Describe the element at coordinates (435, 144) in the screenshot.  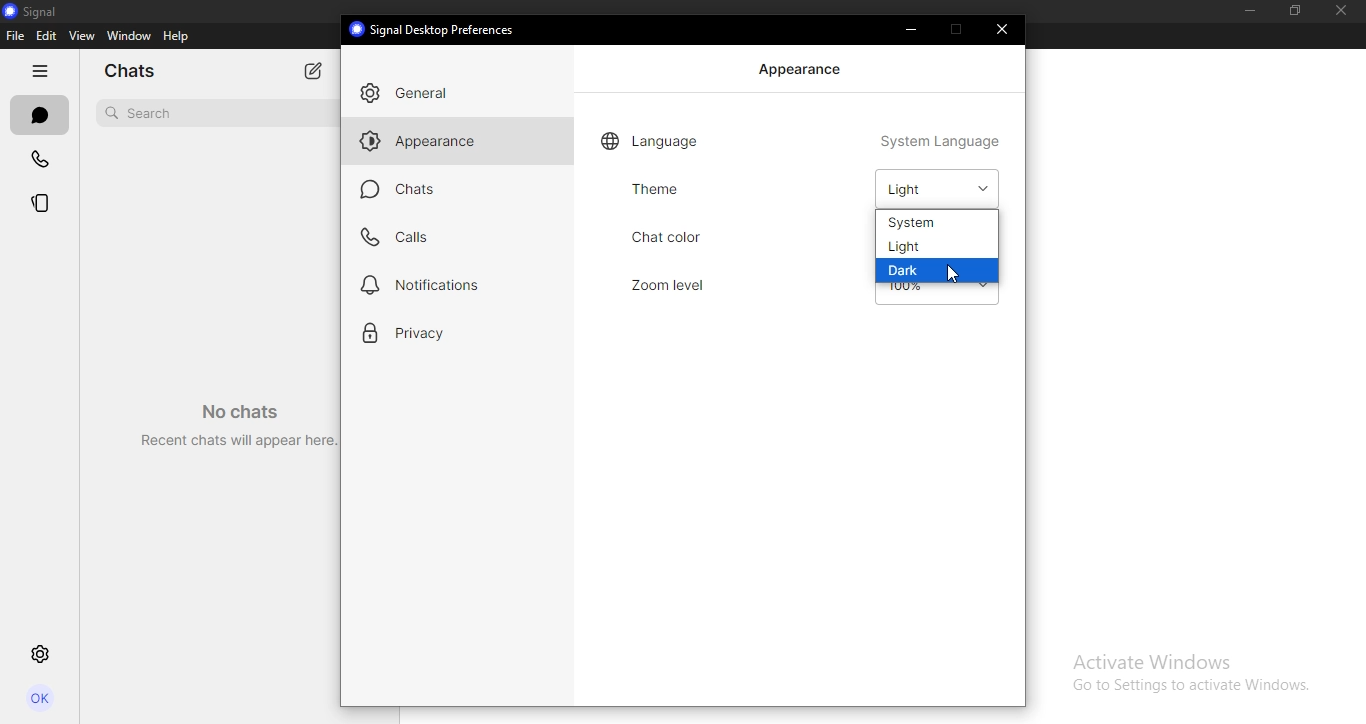
I see `appearance` at that location.